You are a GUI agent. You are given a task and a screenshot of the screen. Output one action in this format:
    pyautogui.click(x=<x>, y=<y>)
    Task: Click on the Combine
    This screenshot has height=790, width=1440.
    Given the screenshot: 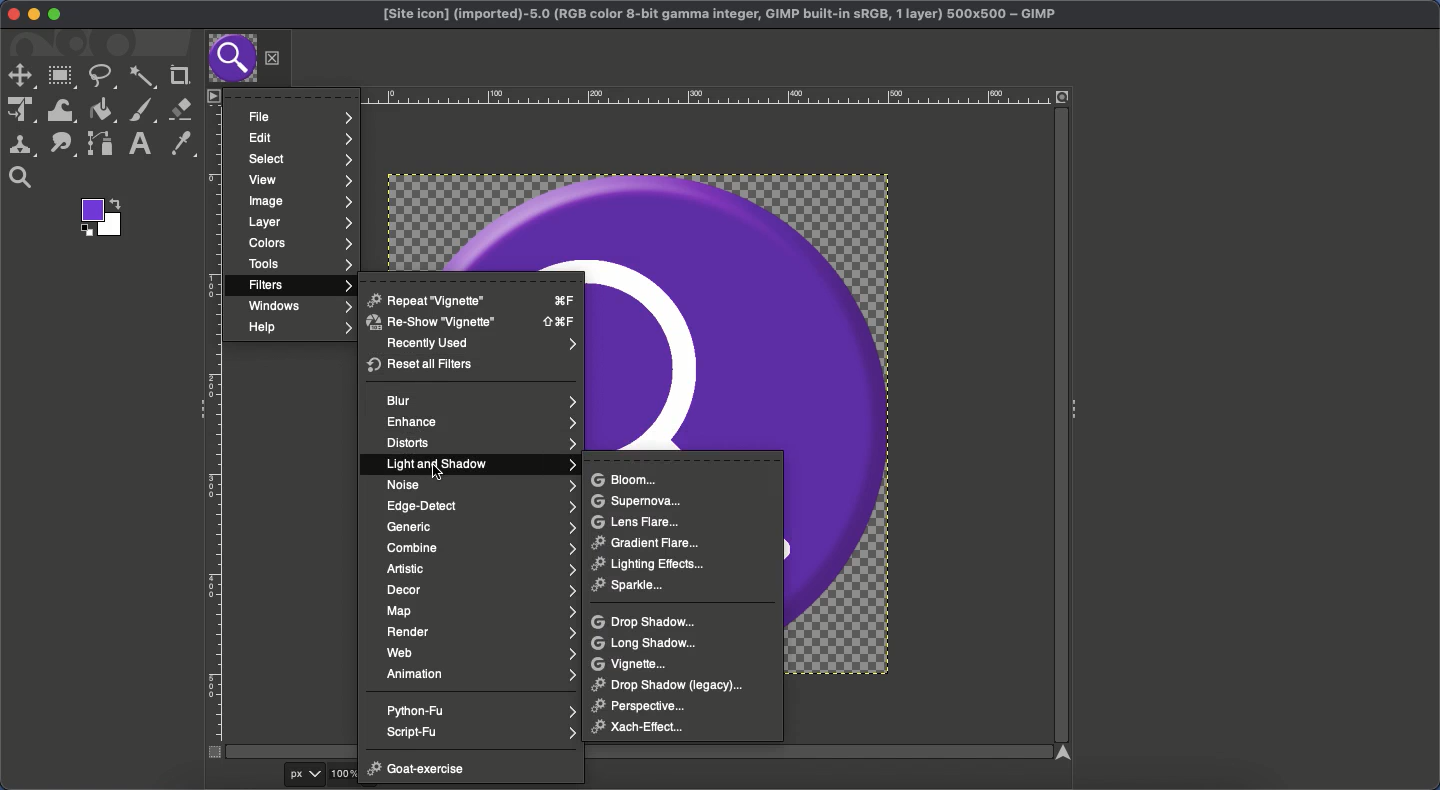 What is the action you would take?
    pyautogui.click(x=481, y=548)
    